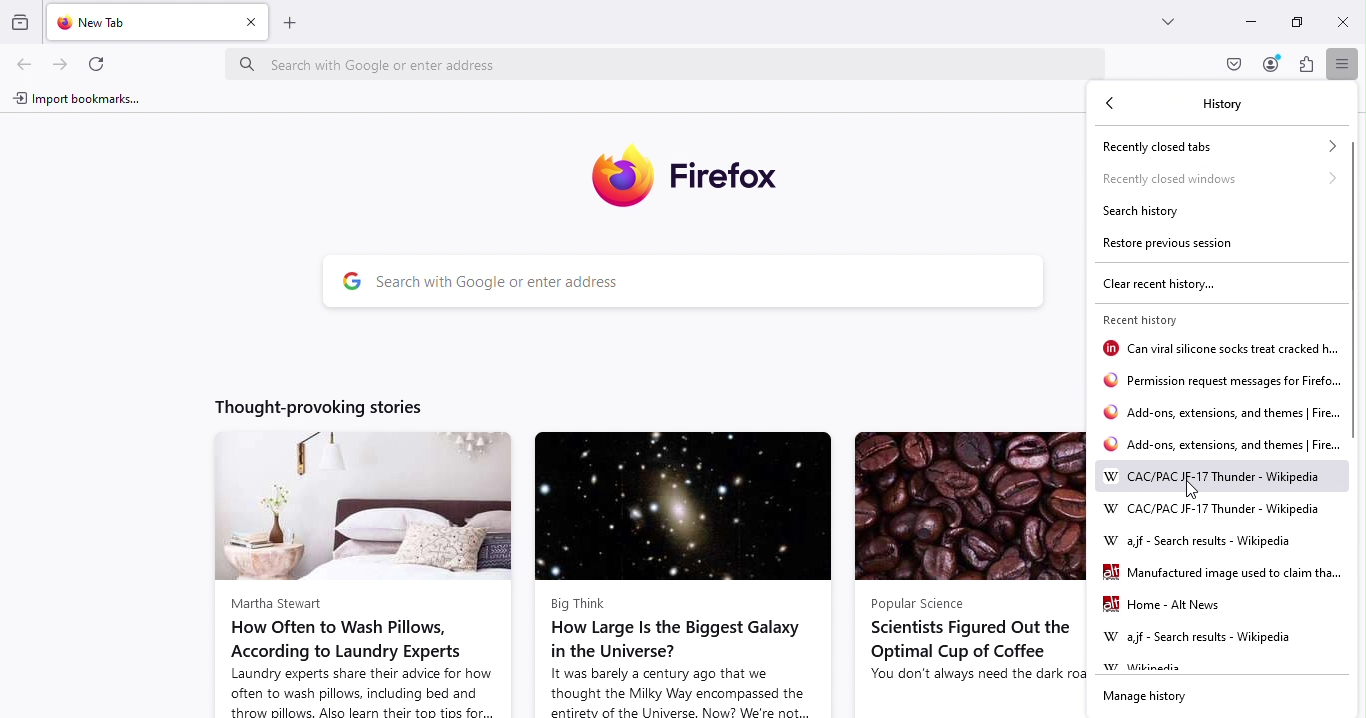 This screenshot has width=1366, height=718. What do you see at coordinates (1160, 318) in the screenshot?
I see `Recent history` at bounding box center [1160, 318].